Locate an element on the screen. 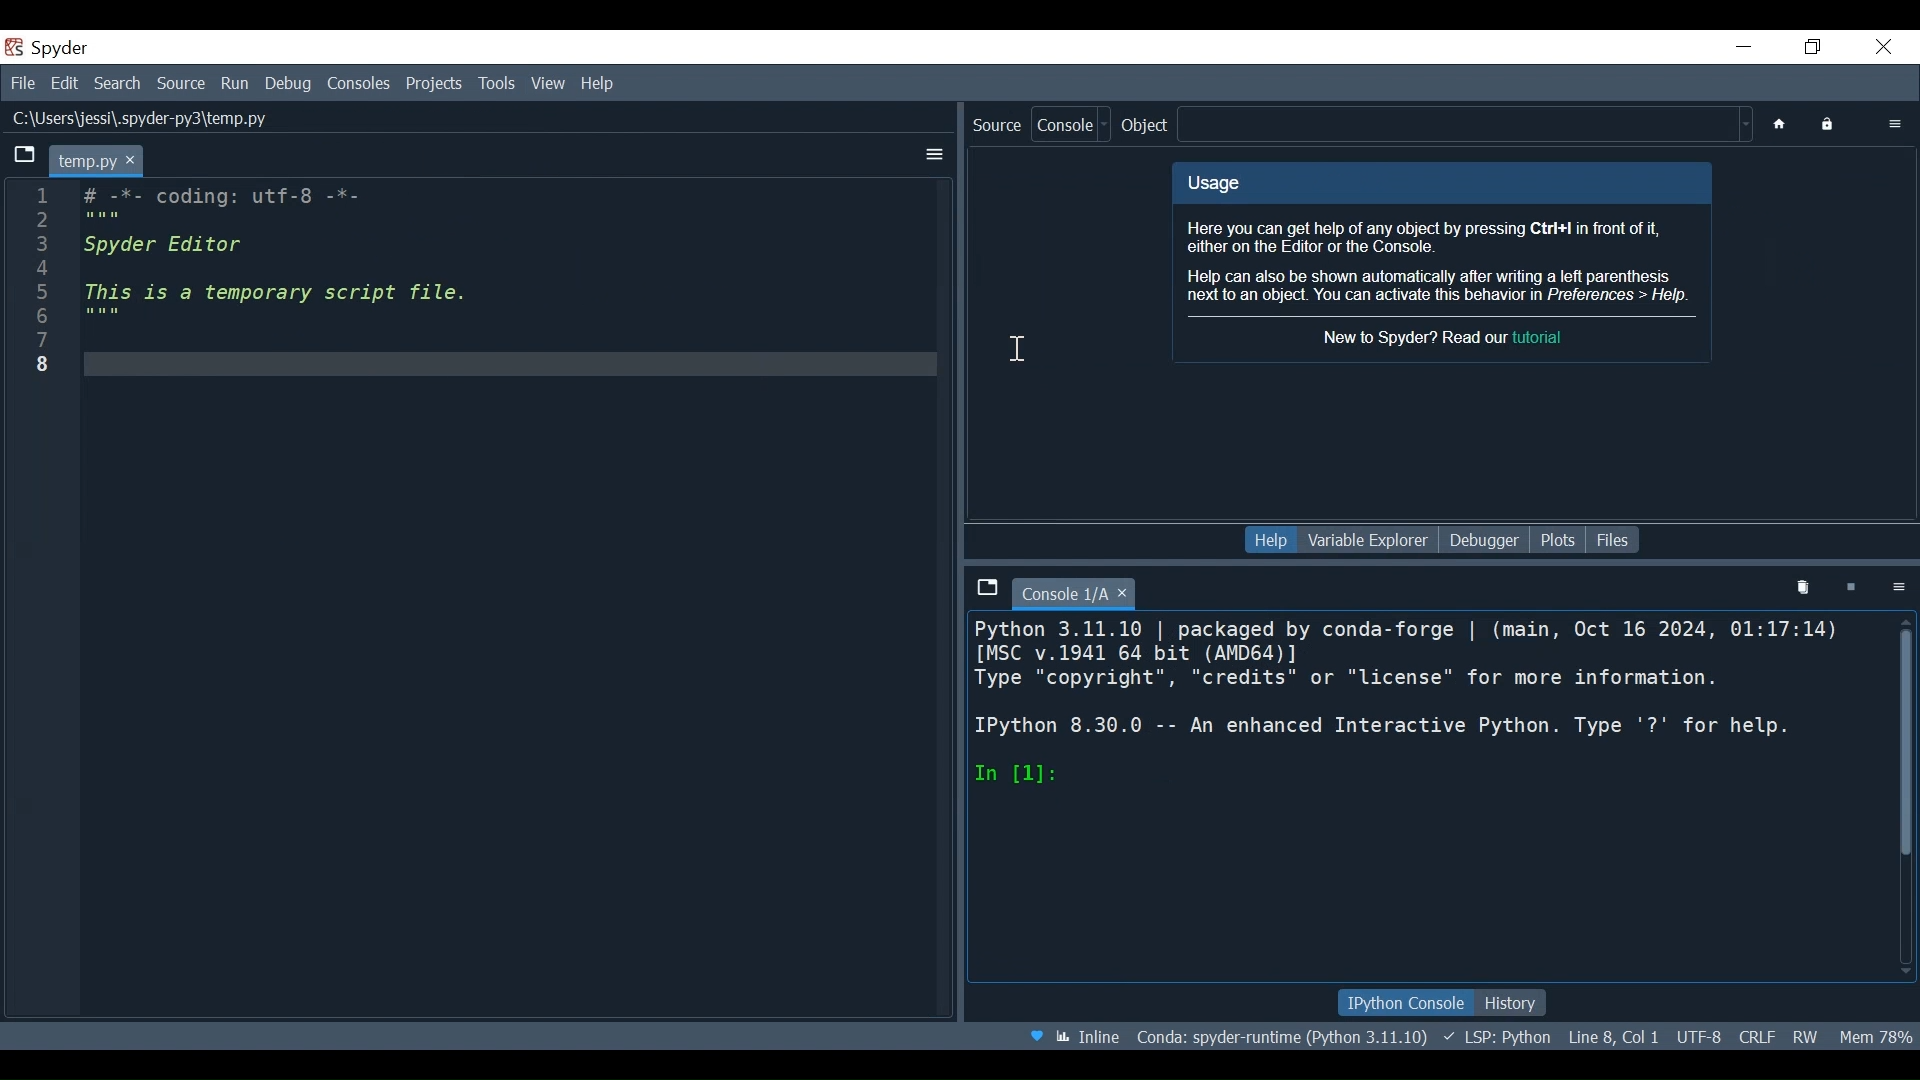 The height and width of the screenshot is (1080, 1920). Edit is located at coordinates (67, 85).